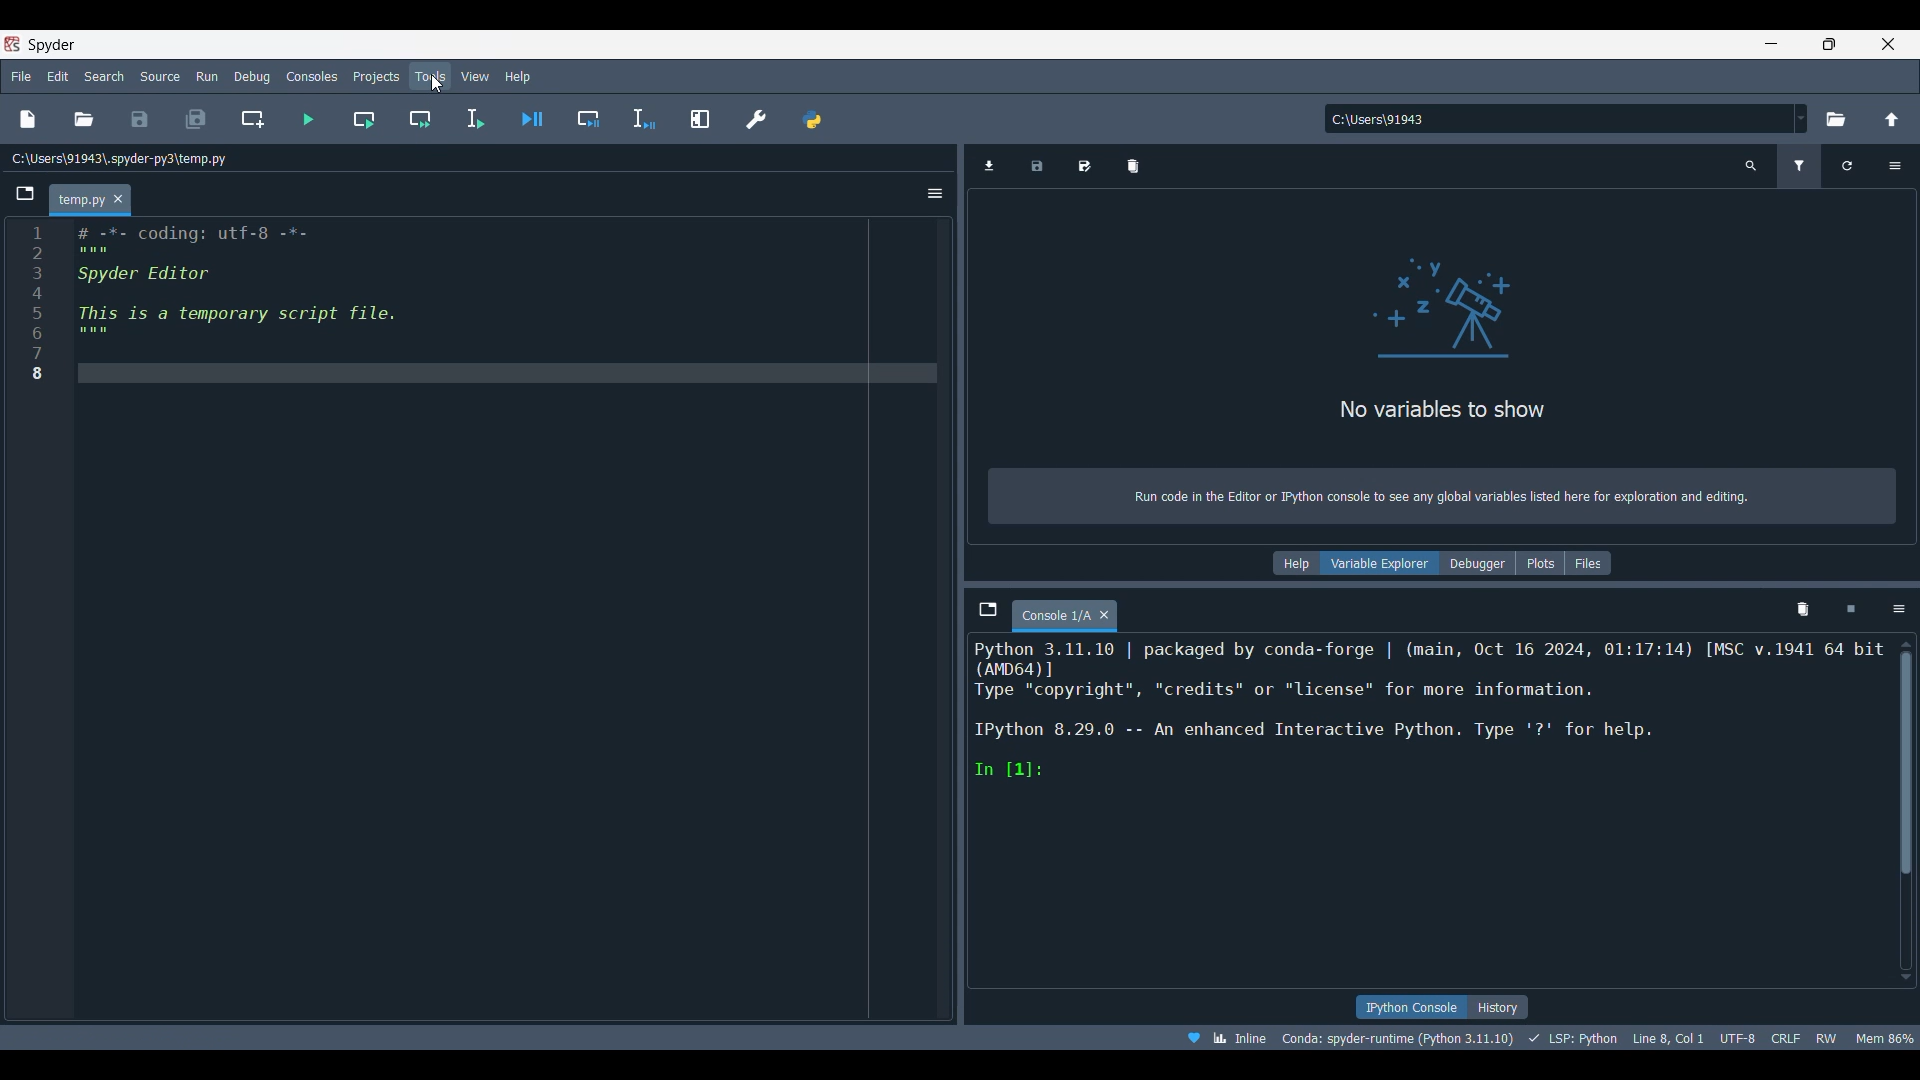 This screenshot has height=1080, width=1920. What do you see at coordinates (474, 119) in the screenshot?
I see `Run selection or current line` at bounding box center [474, 119].